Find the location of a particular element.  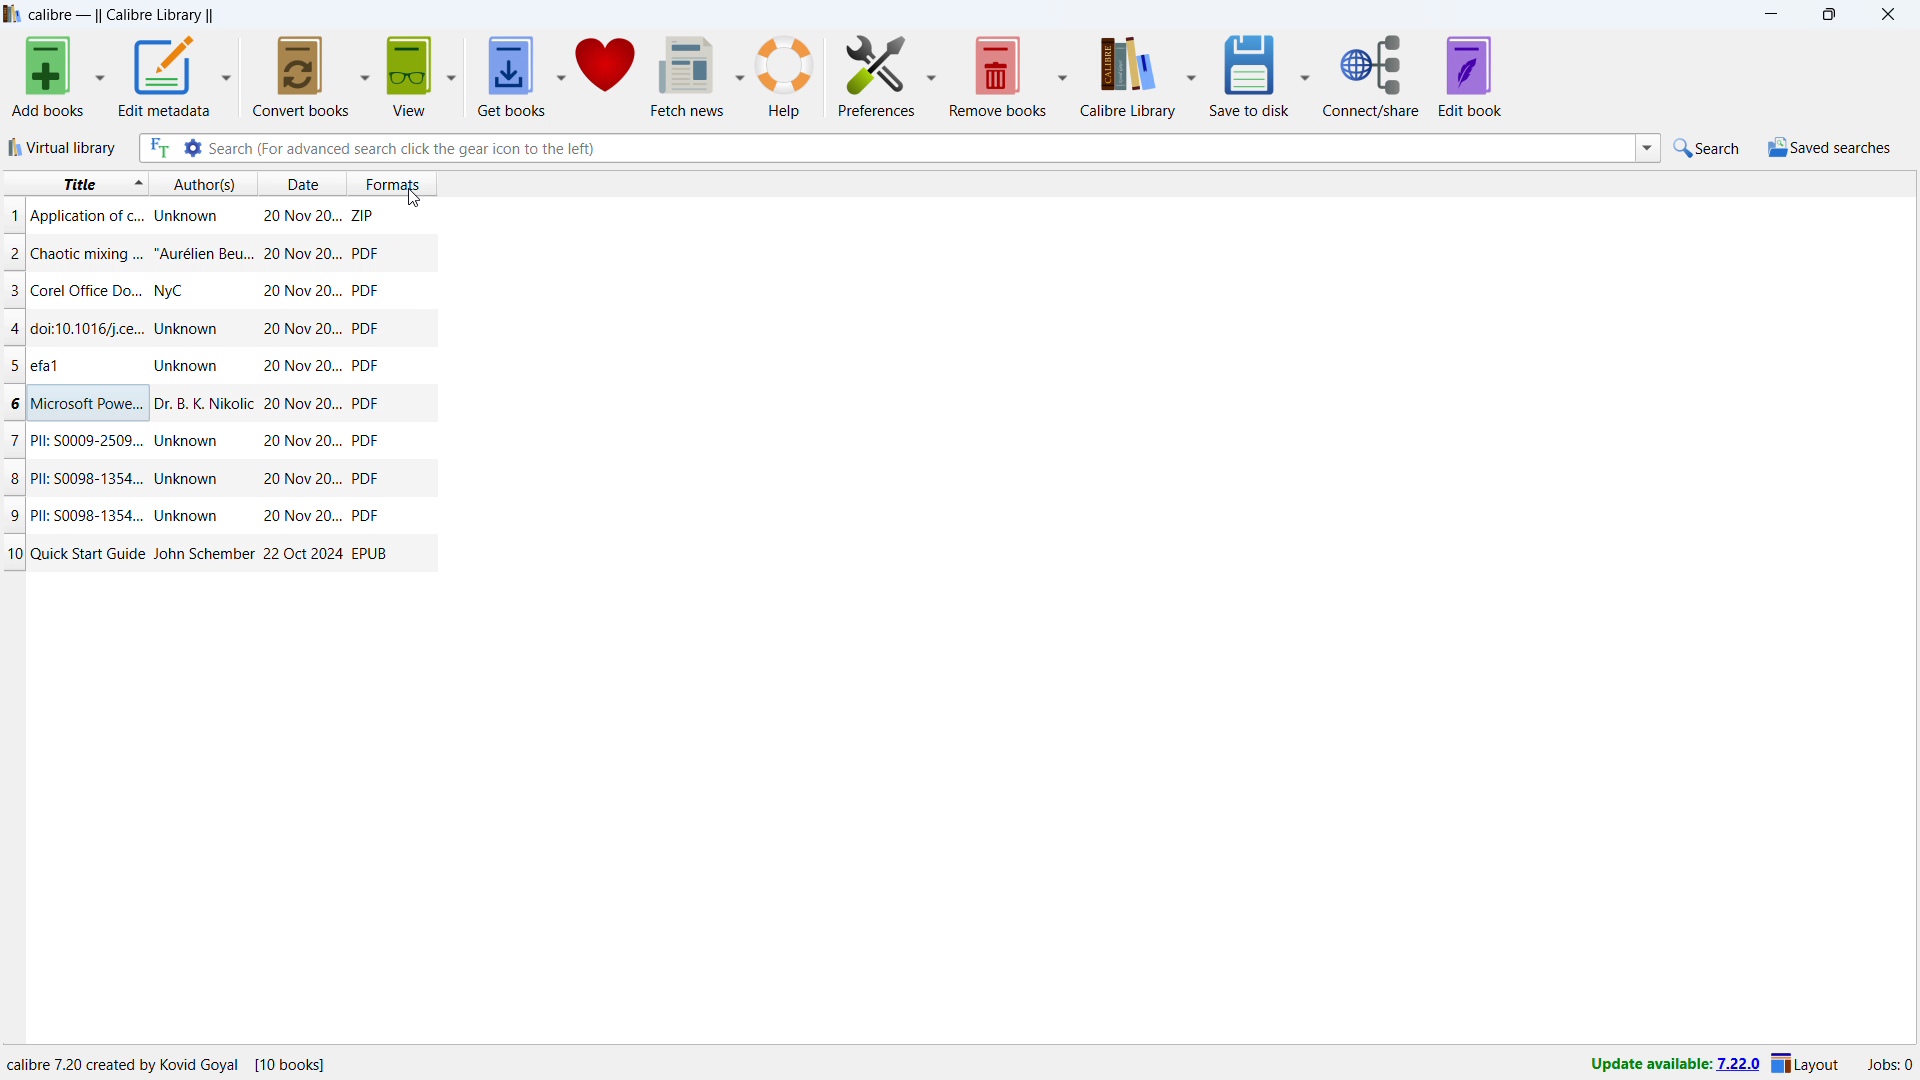

title is located at coordinates (62, 366).